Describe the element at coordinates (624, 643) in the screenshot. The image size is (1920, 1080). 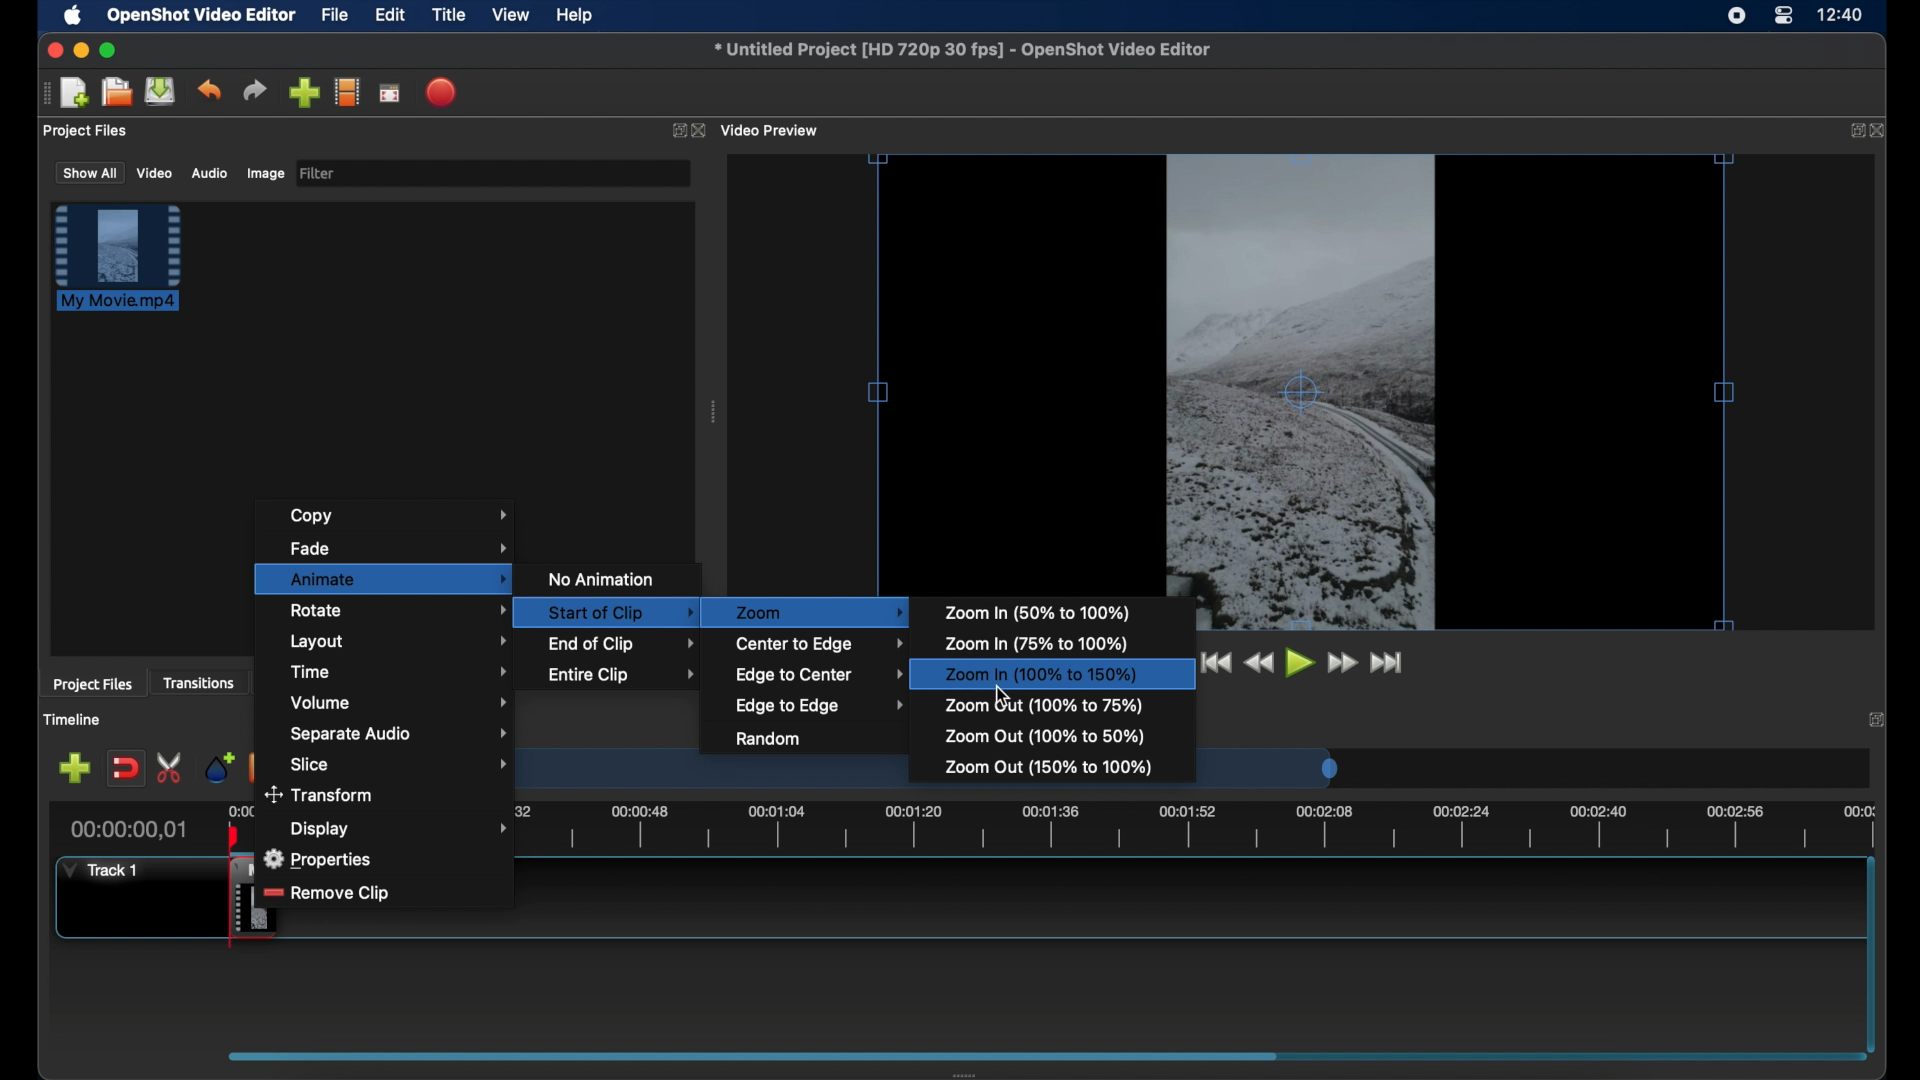
I see `end of clip menu` at that location.